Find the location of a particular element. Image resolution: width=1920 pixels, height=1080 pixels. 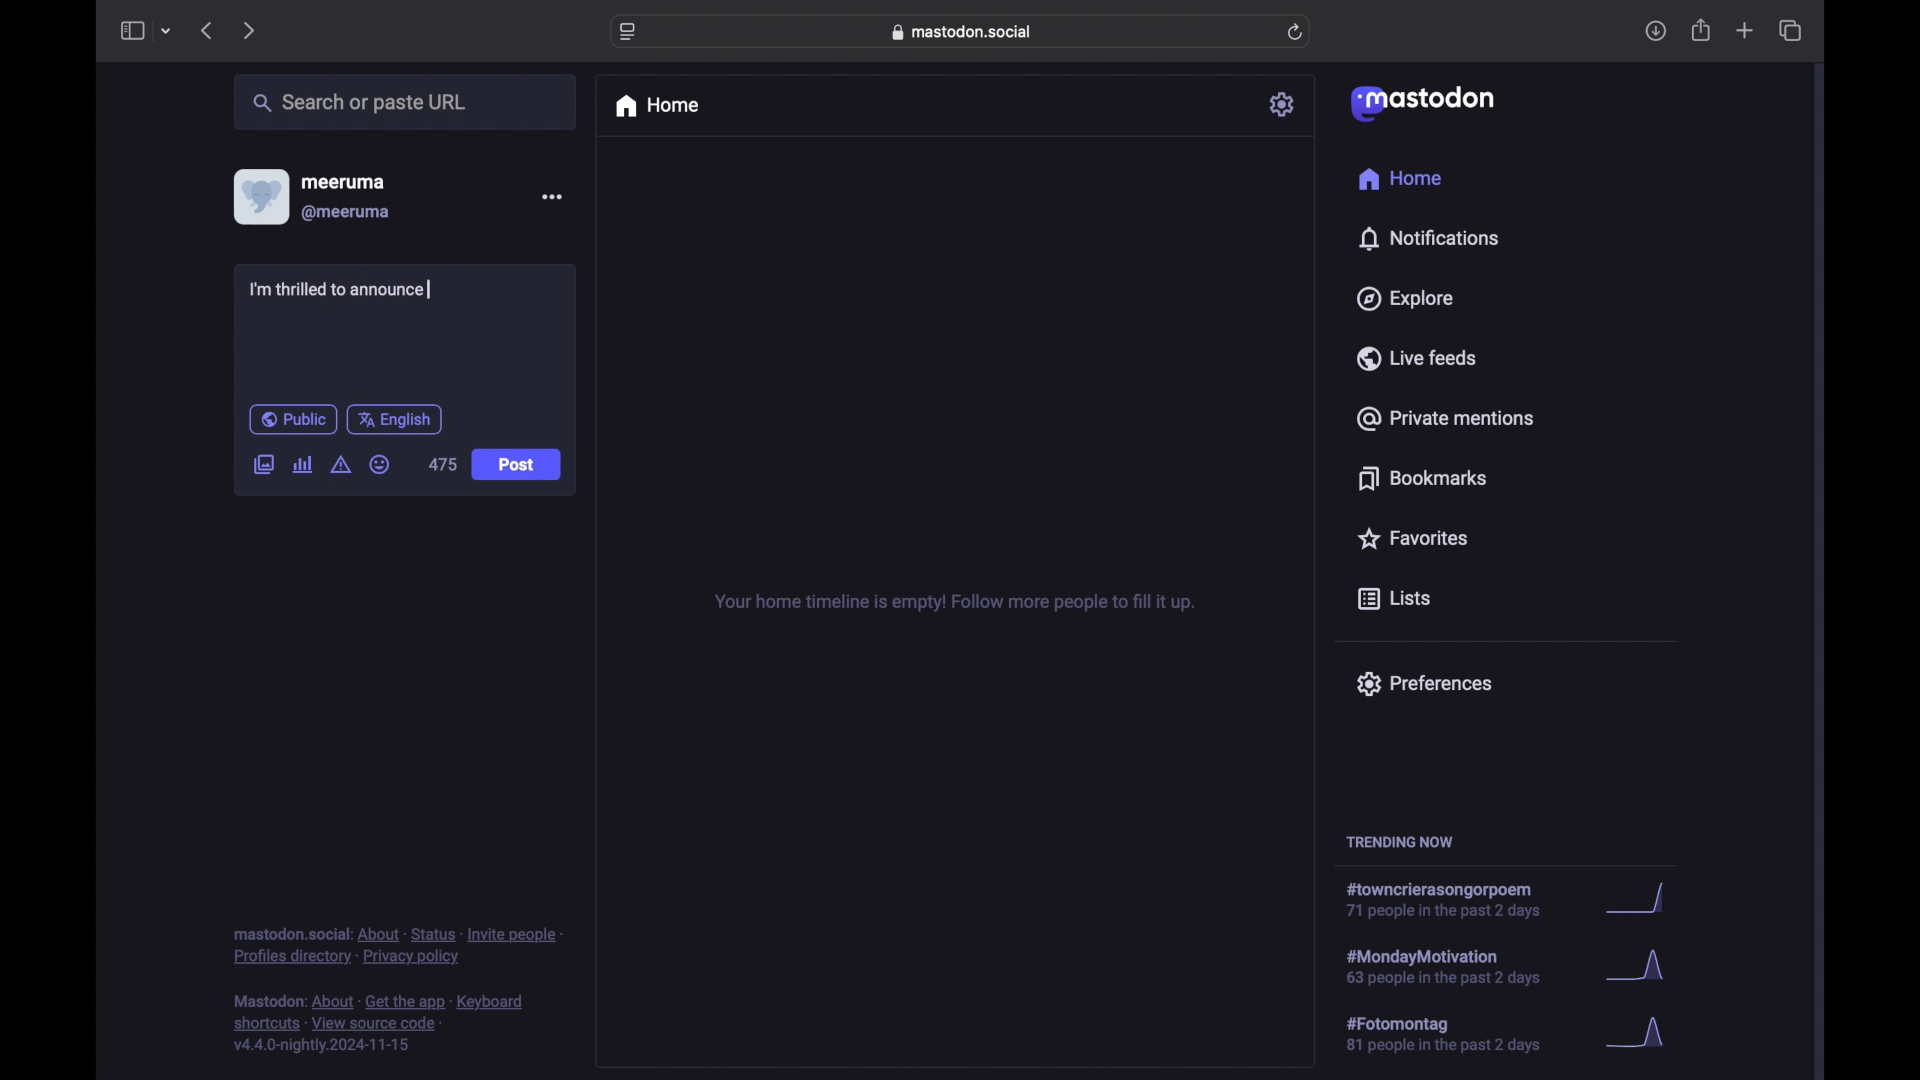

graph is located at coordinates (1641, 968).